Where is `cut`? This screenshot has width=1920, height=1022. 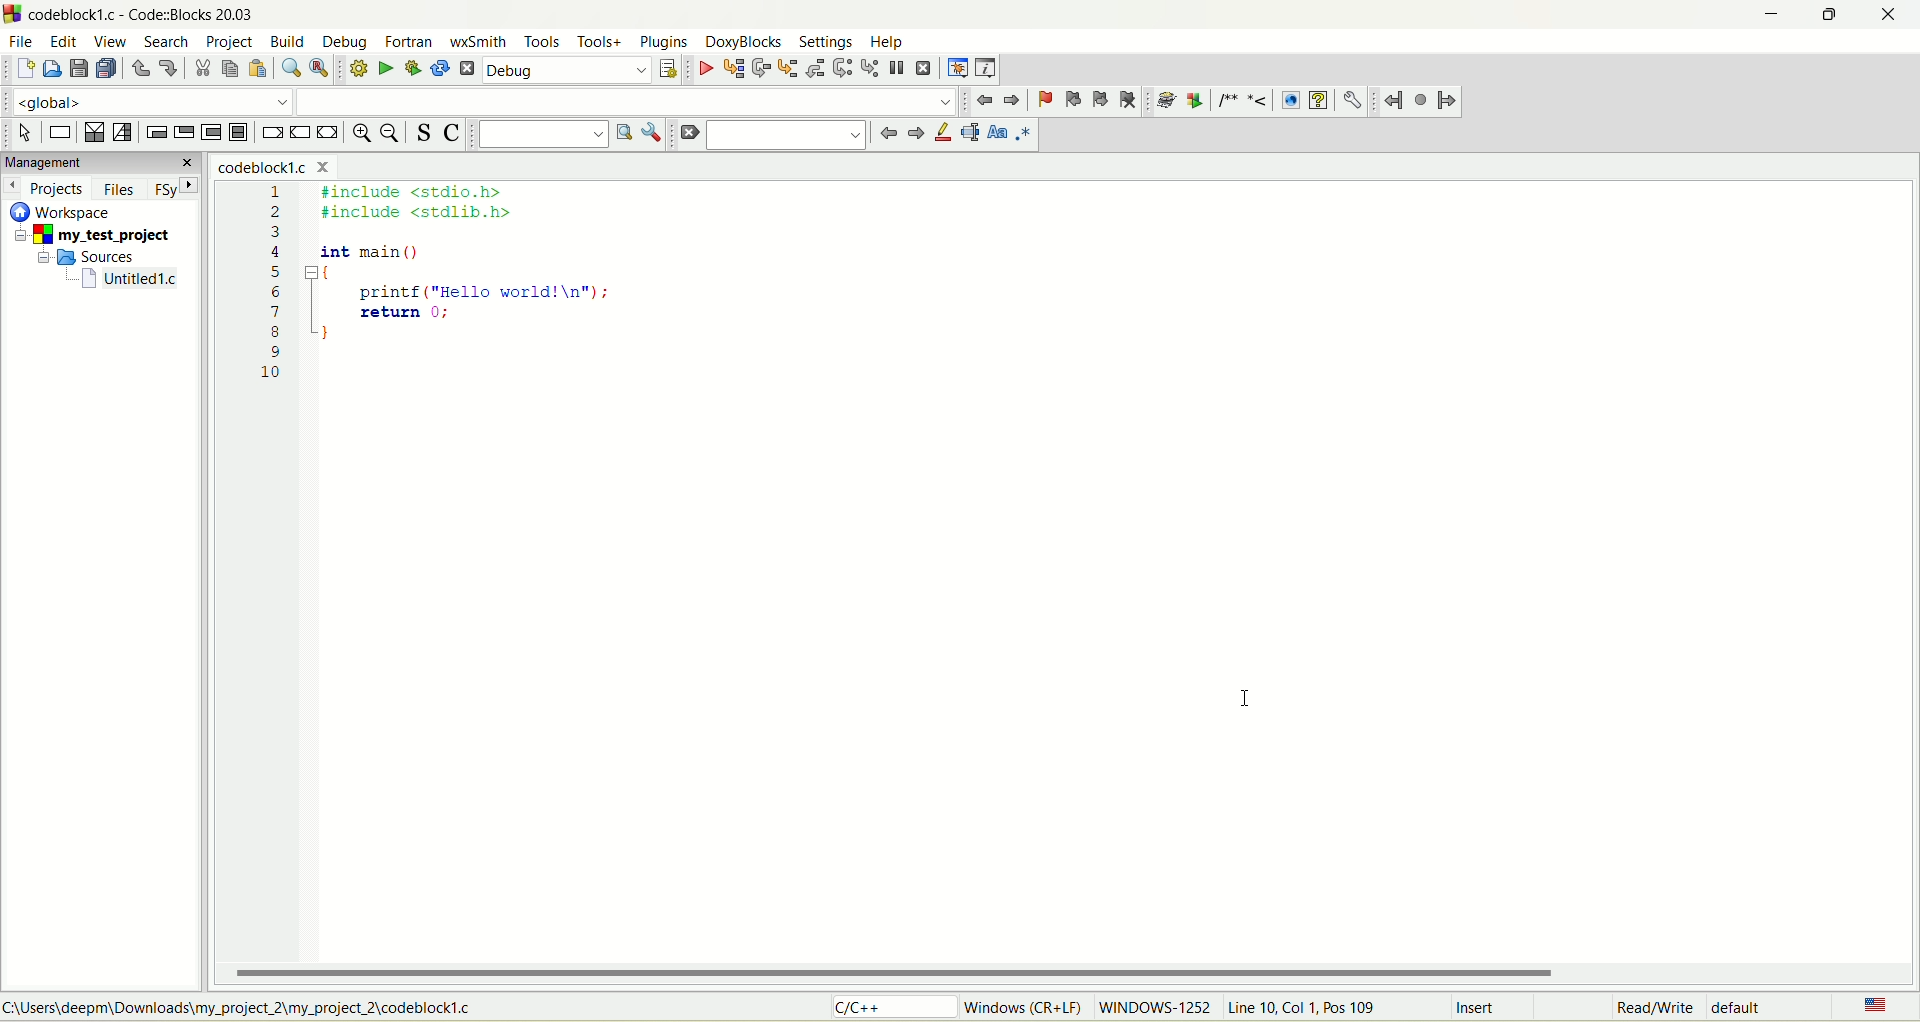 cut is located at coordinates (201, 69).